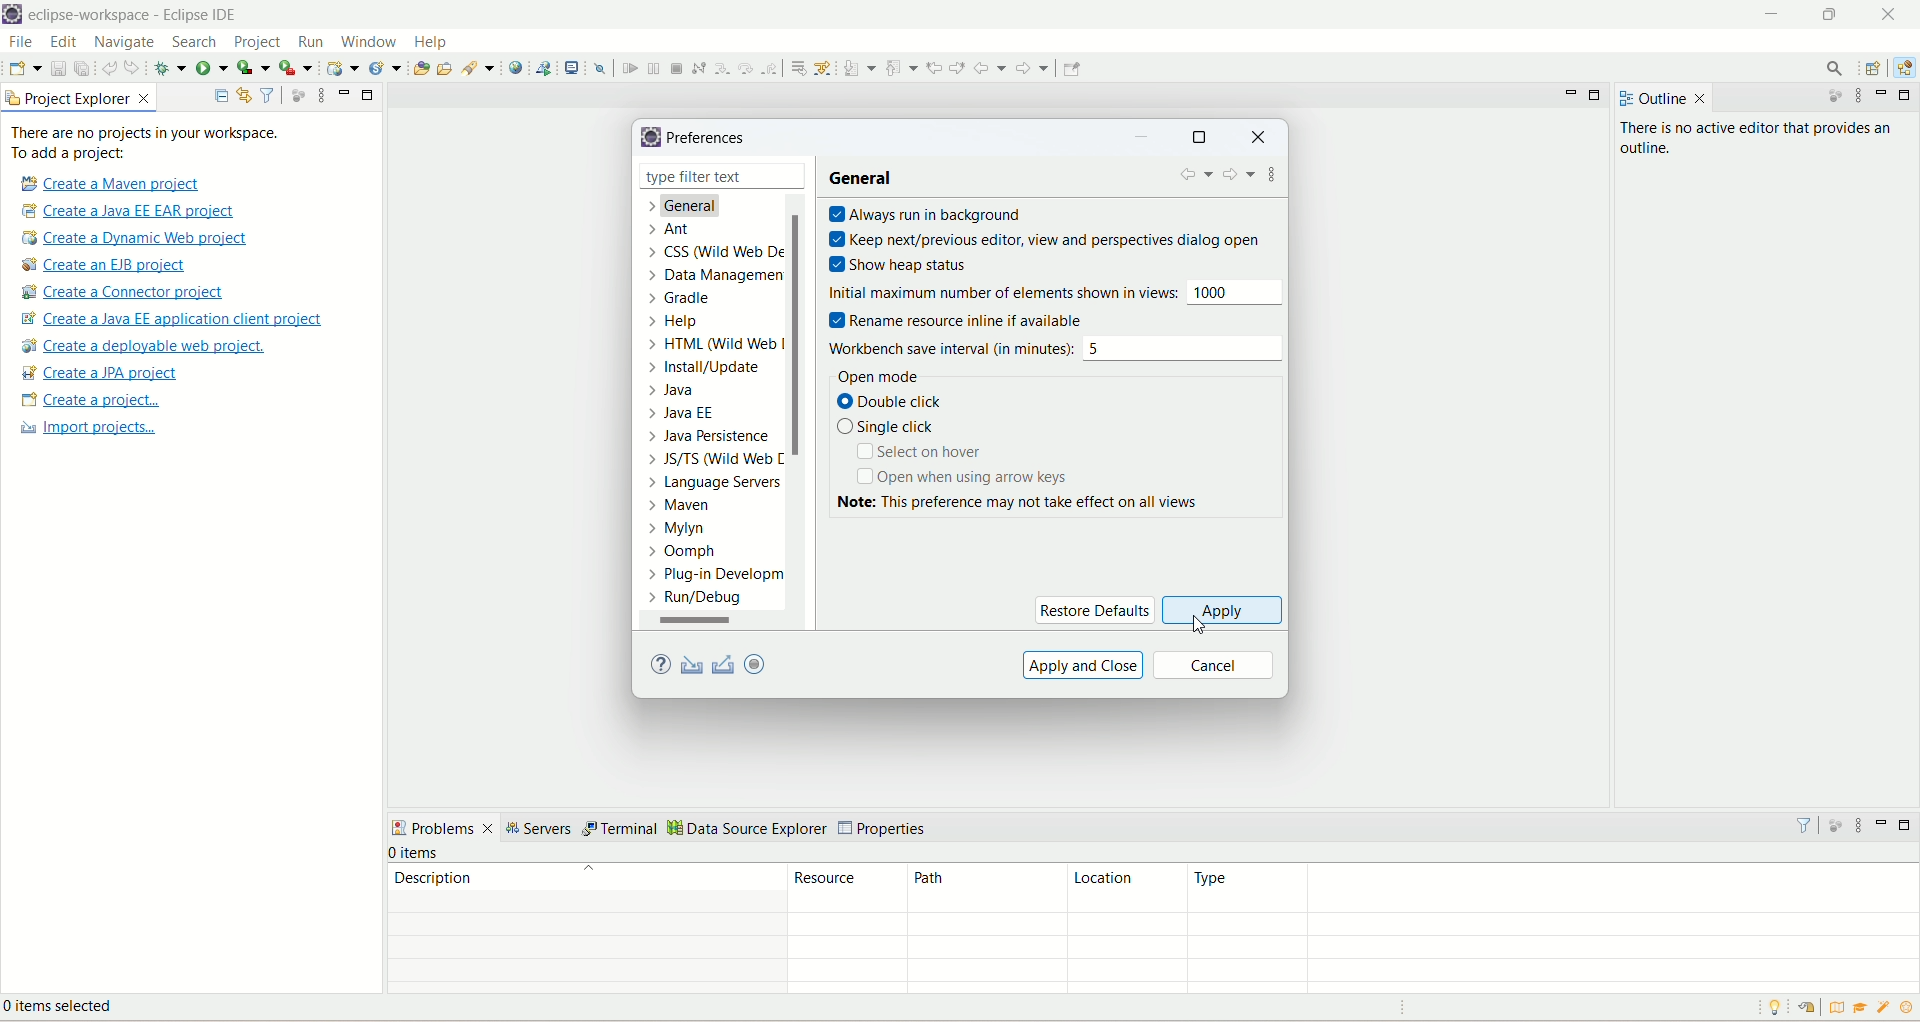 This screenshot has height=1022, width=1920. What do you see at coordinates (981, 889) in the screenshot?
I see `path` at bounding box center [981, 889].